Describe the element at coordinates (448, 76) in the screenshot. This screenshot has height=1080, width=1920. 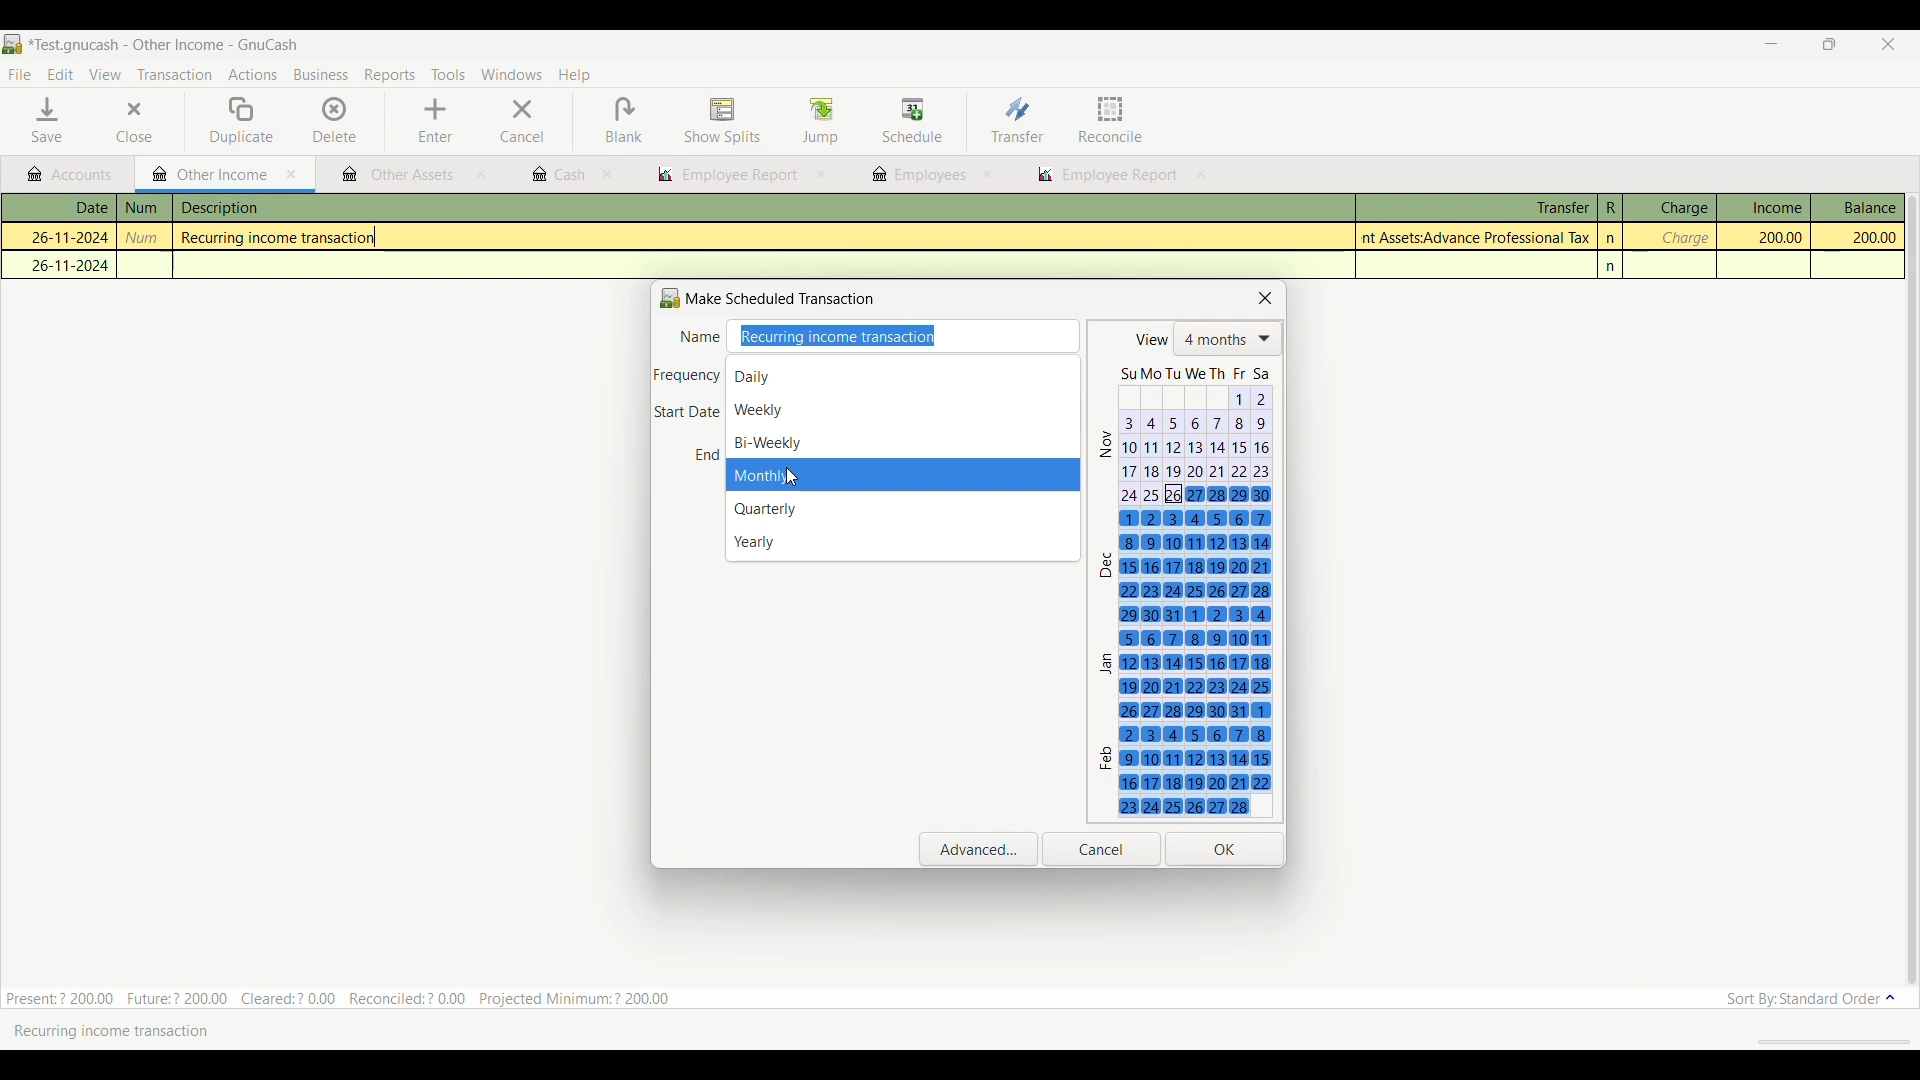
I see `Tools menu` at that location.